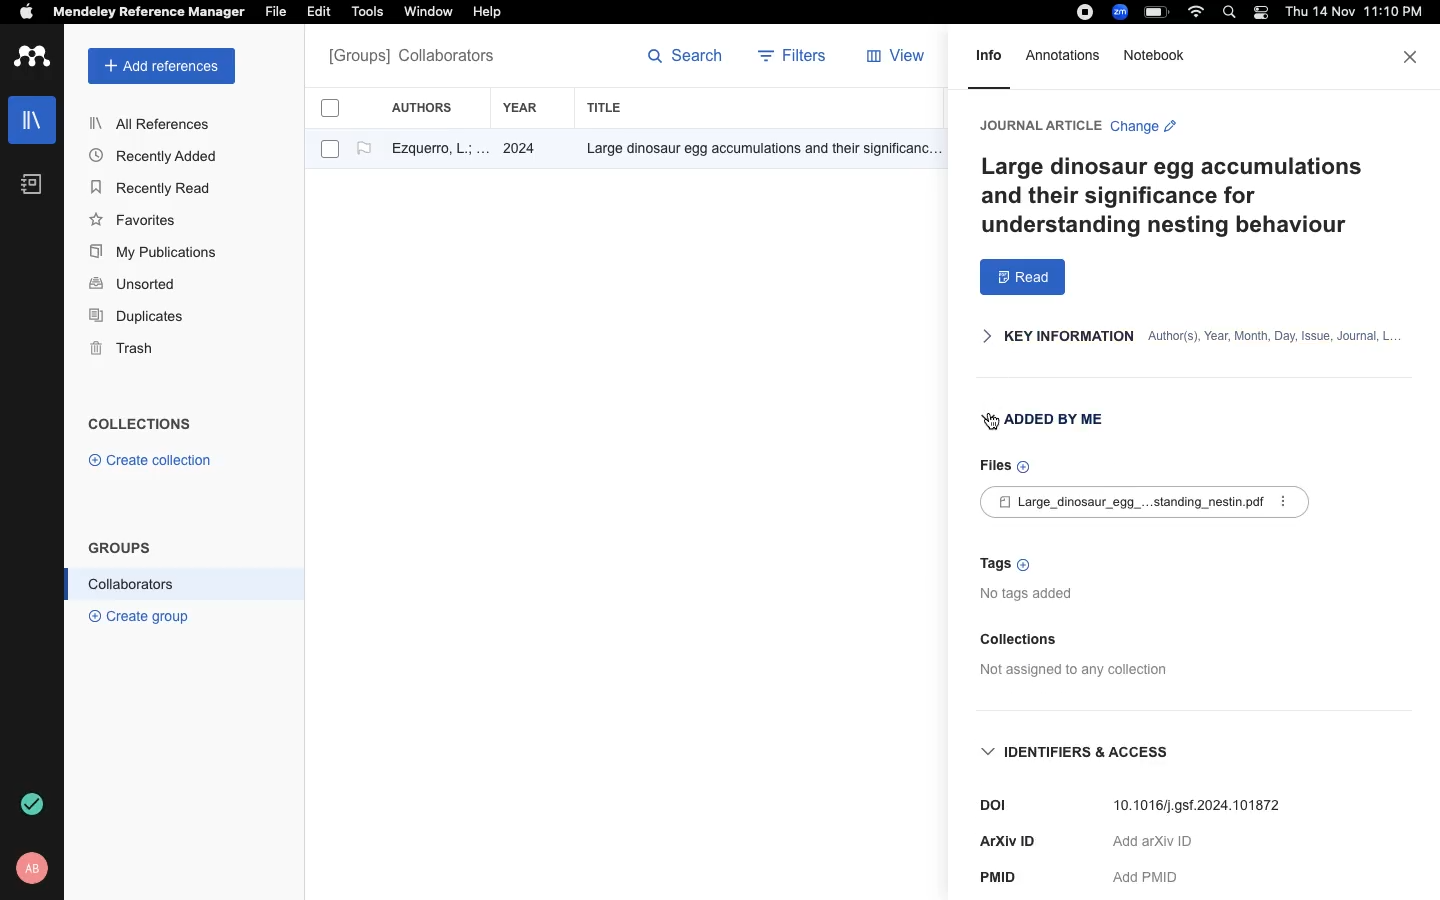 This screenshot has width=1440, height=900. I want to click on COLLECTIONS, so click(140, 426).